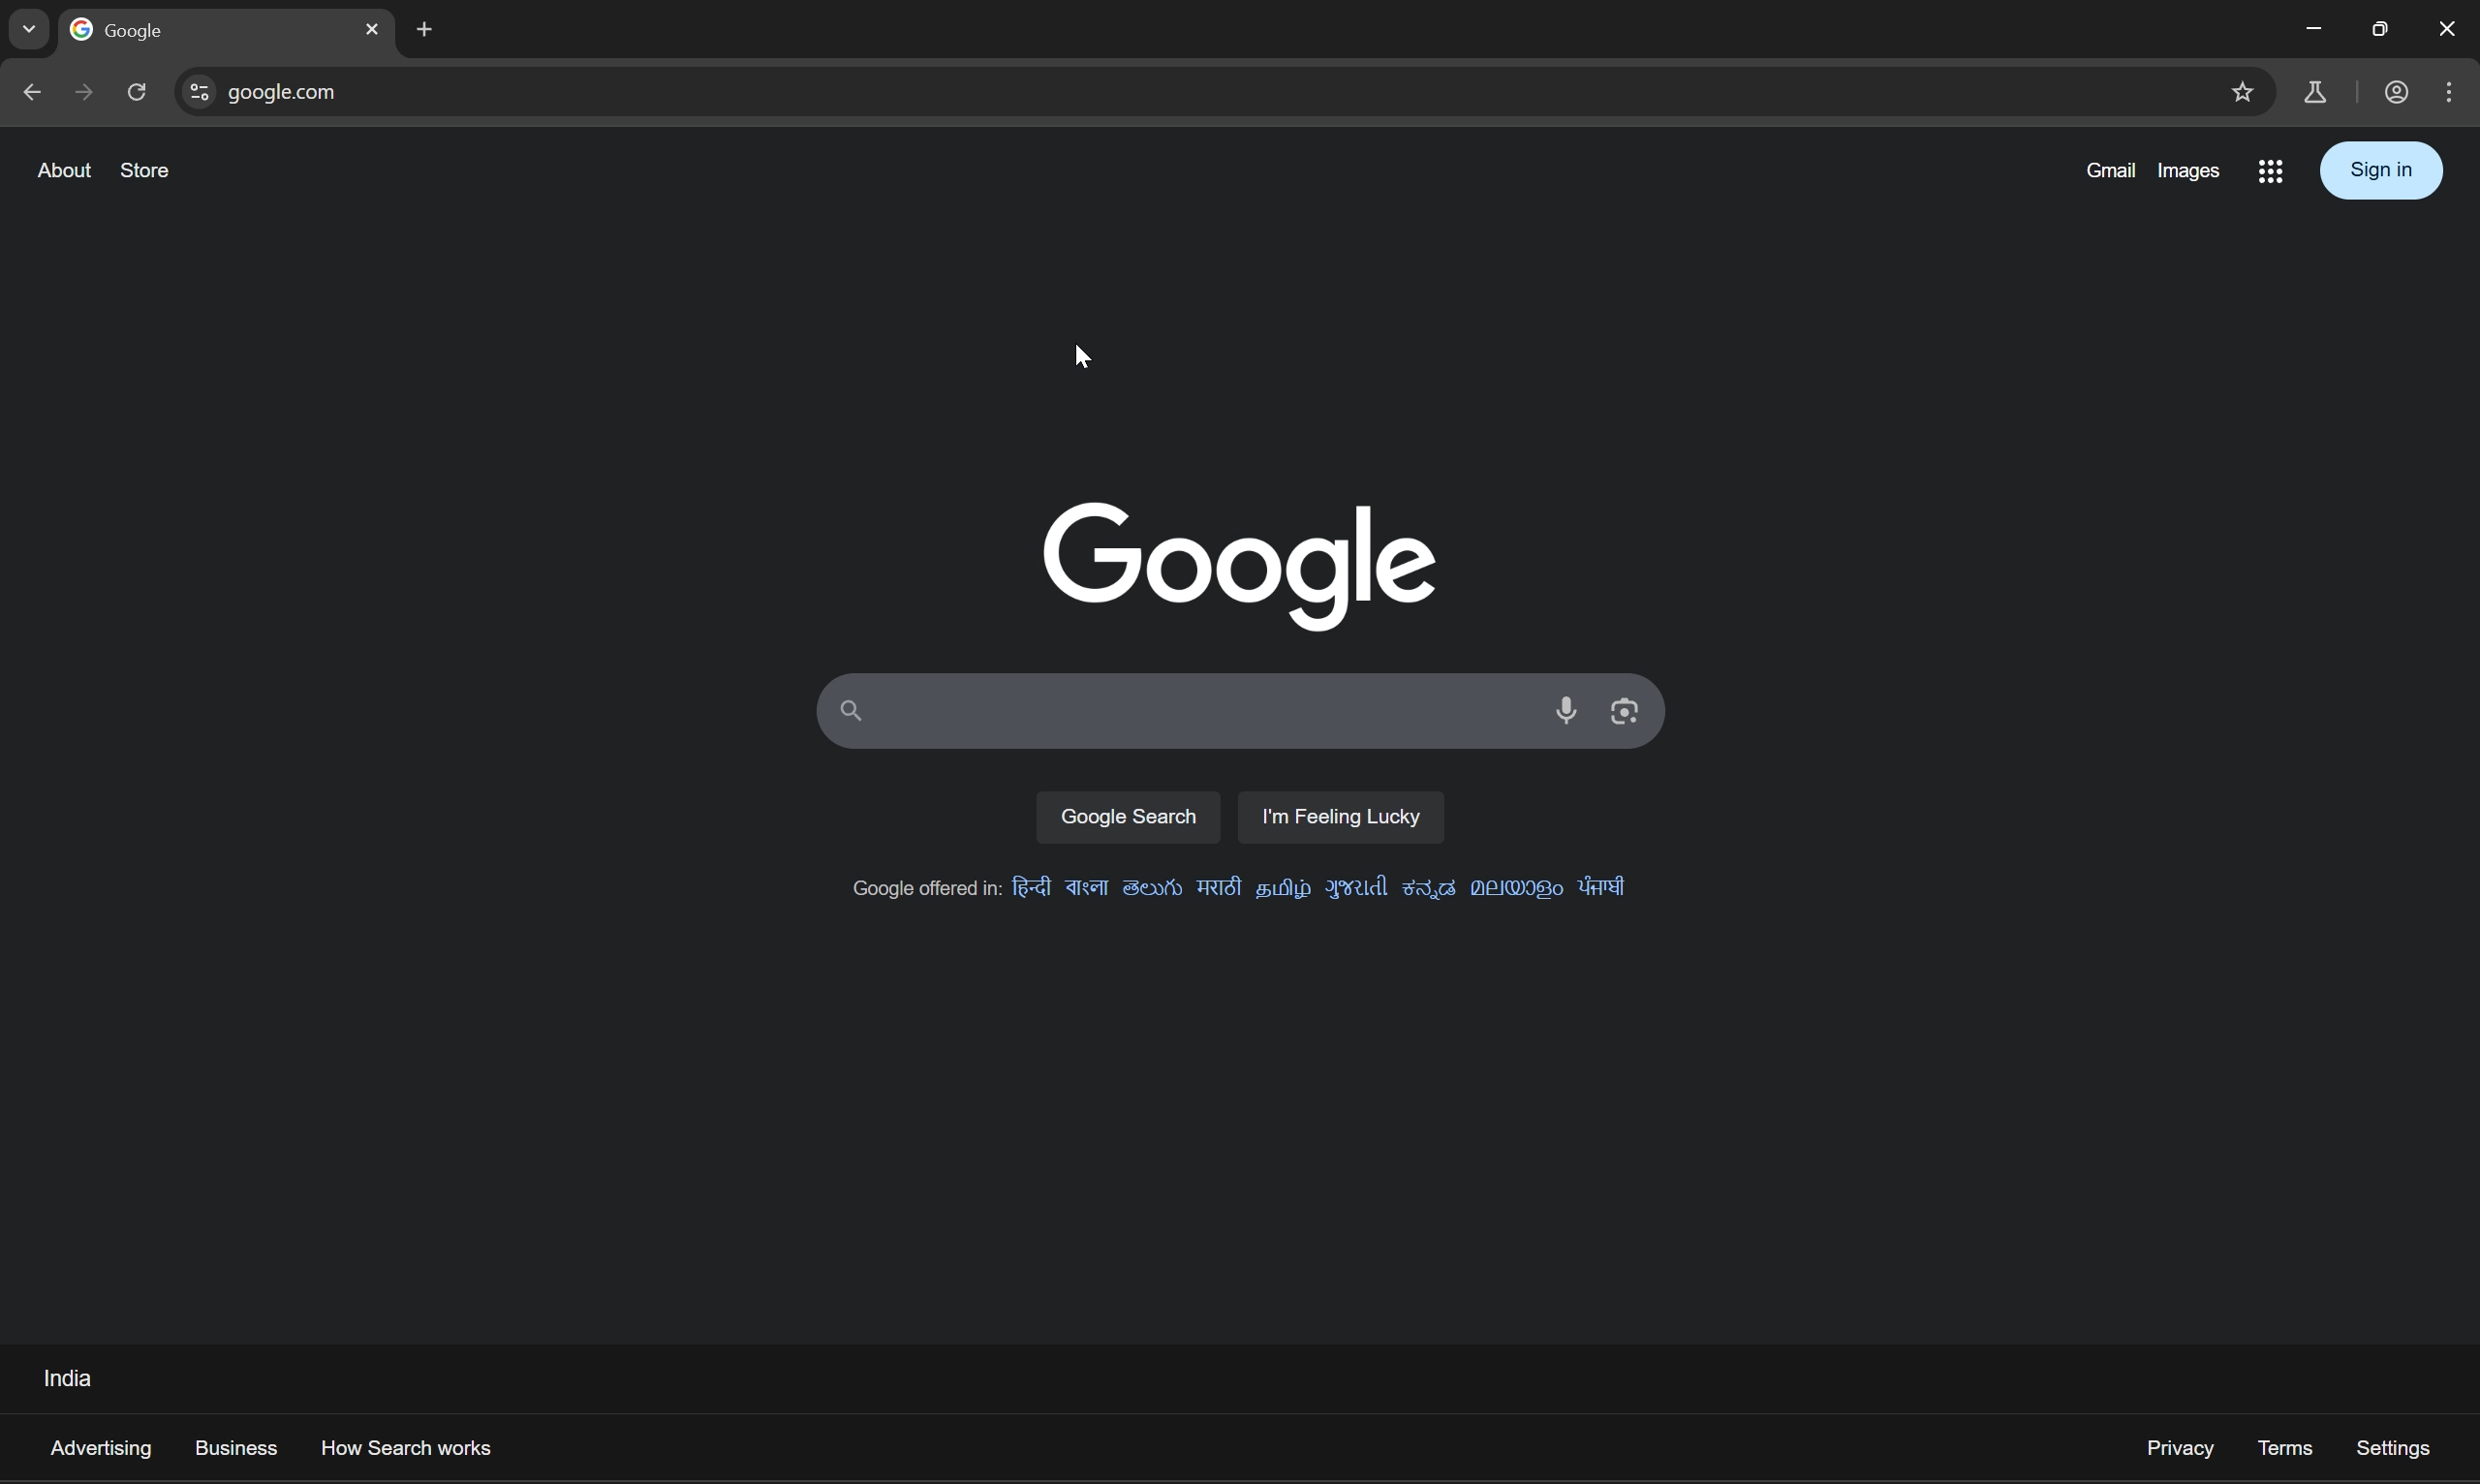 This screenshot has height=1484, width=2480. I want to click on previous, so click(34, 93).